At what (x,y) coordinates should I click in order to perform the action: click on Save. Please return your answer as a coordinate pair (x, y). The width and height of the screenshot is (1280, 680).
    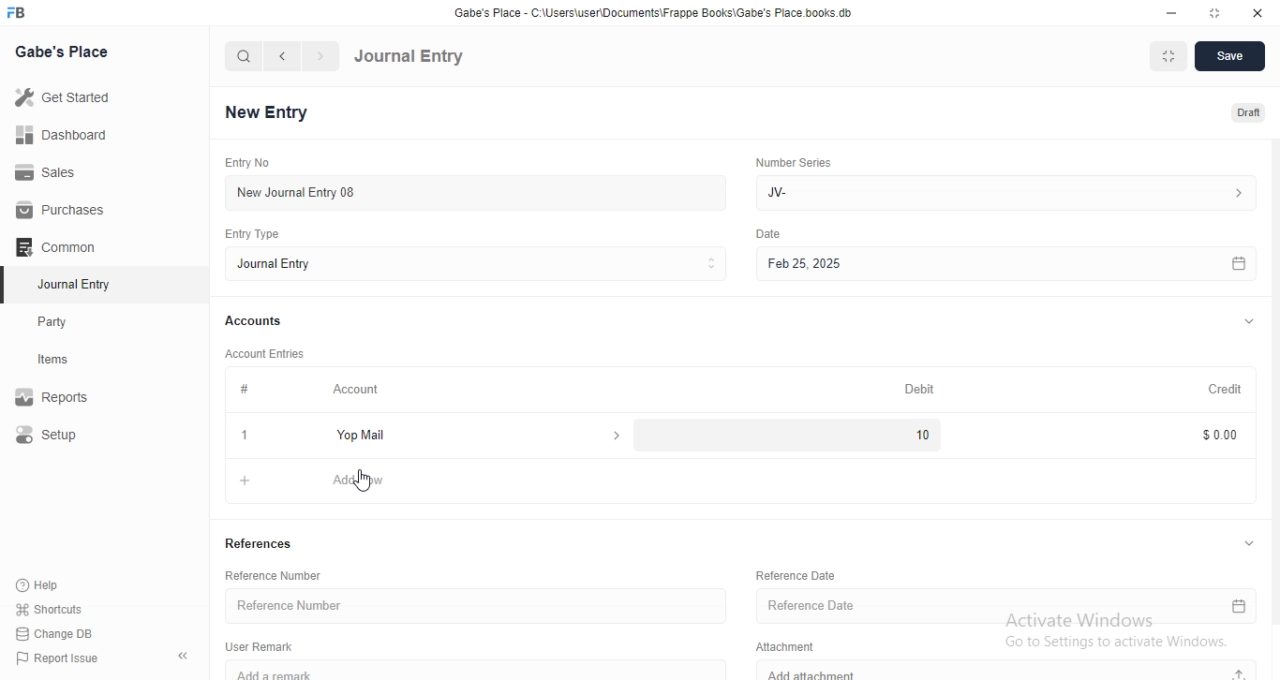
    Looking at the image, I should click on (1231, 57).